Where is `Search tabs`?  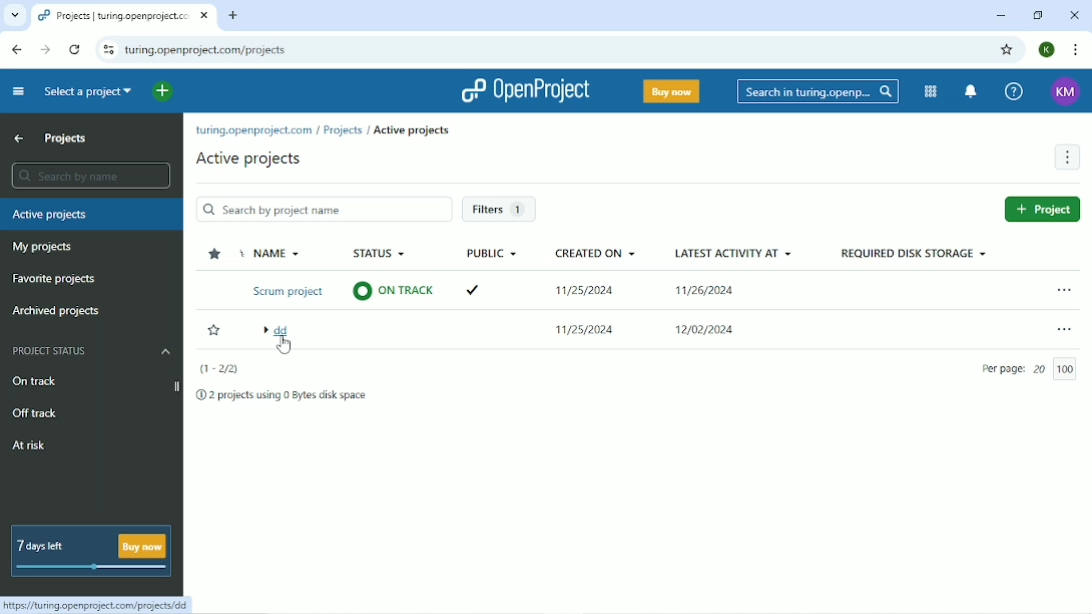 Search tabs is located at coordinates (15, 14).